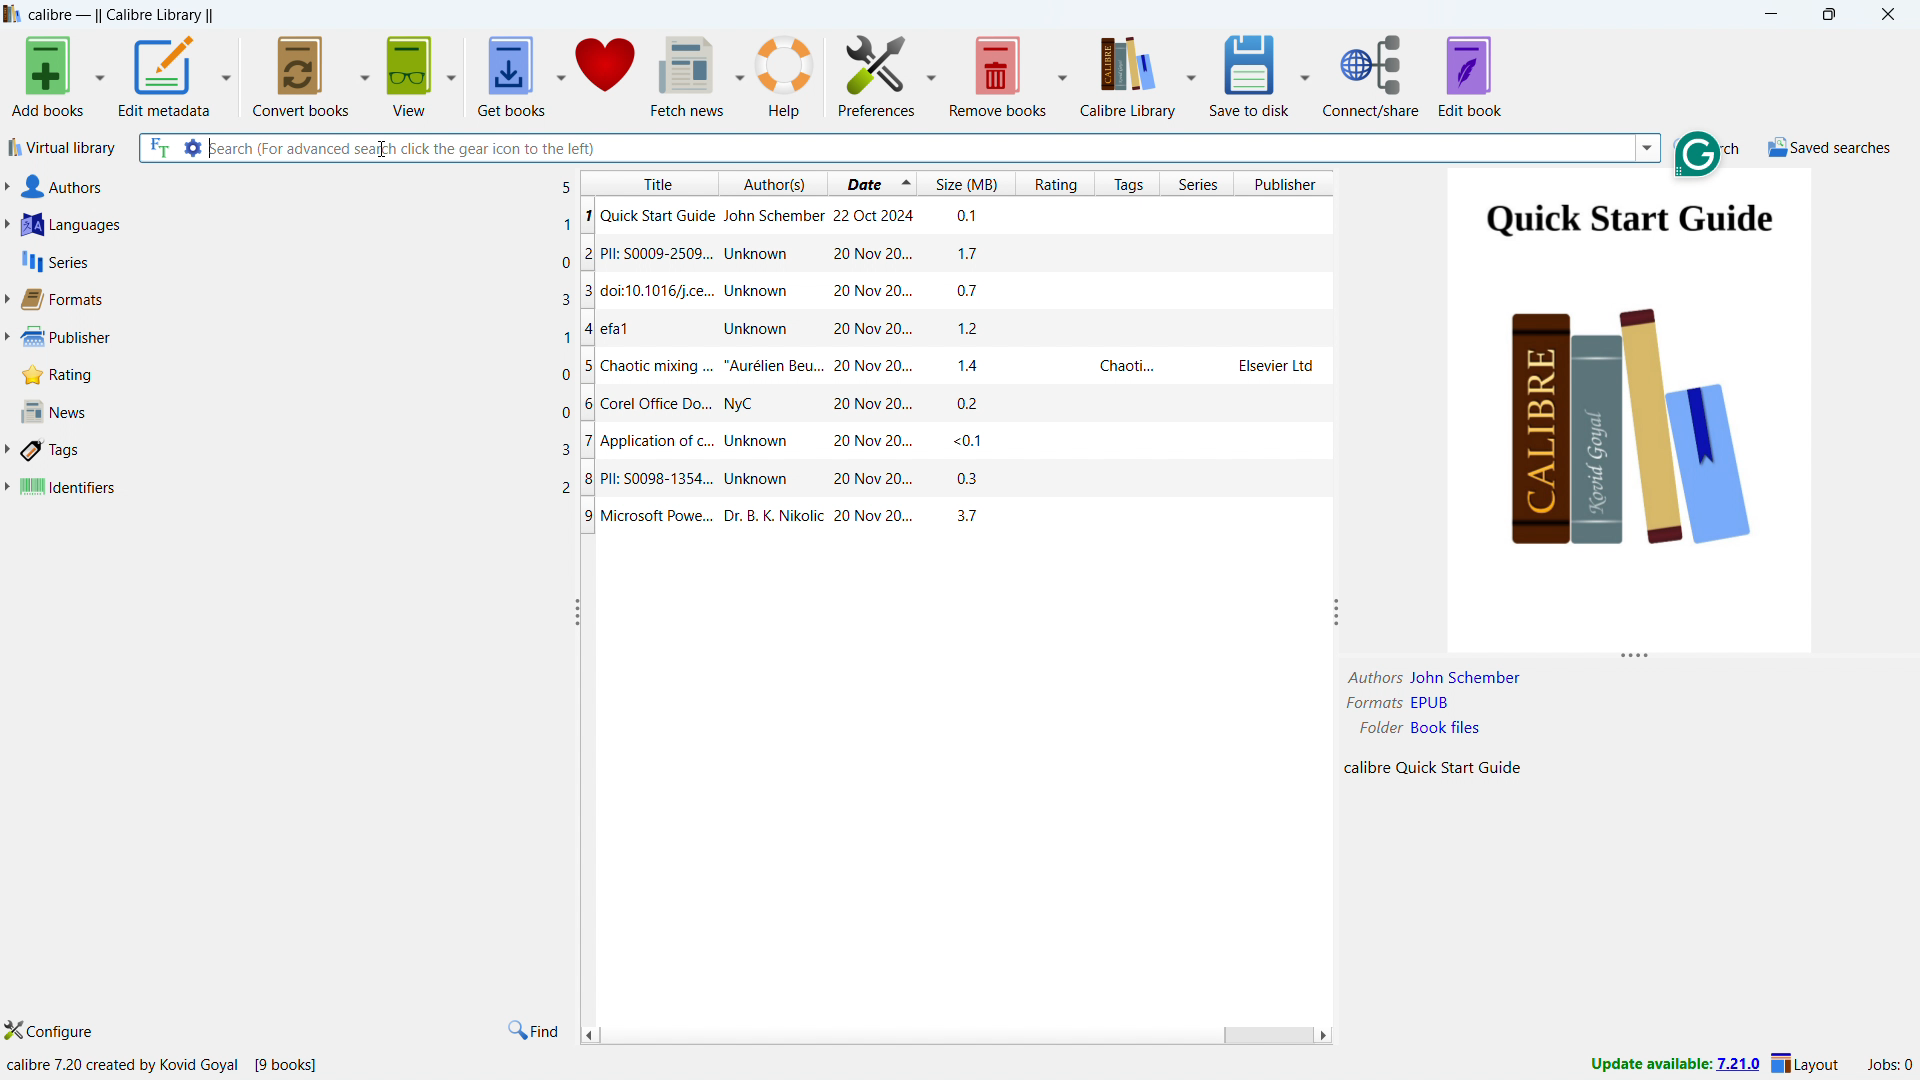 The width and height of the screenshot is (1920, 1080). I want to click on get books options, so click(561, 74).